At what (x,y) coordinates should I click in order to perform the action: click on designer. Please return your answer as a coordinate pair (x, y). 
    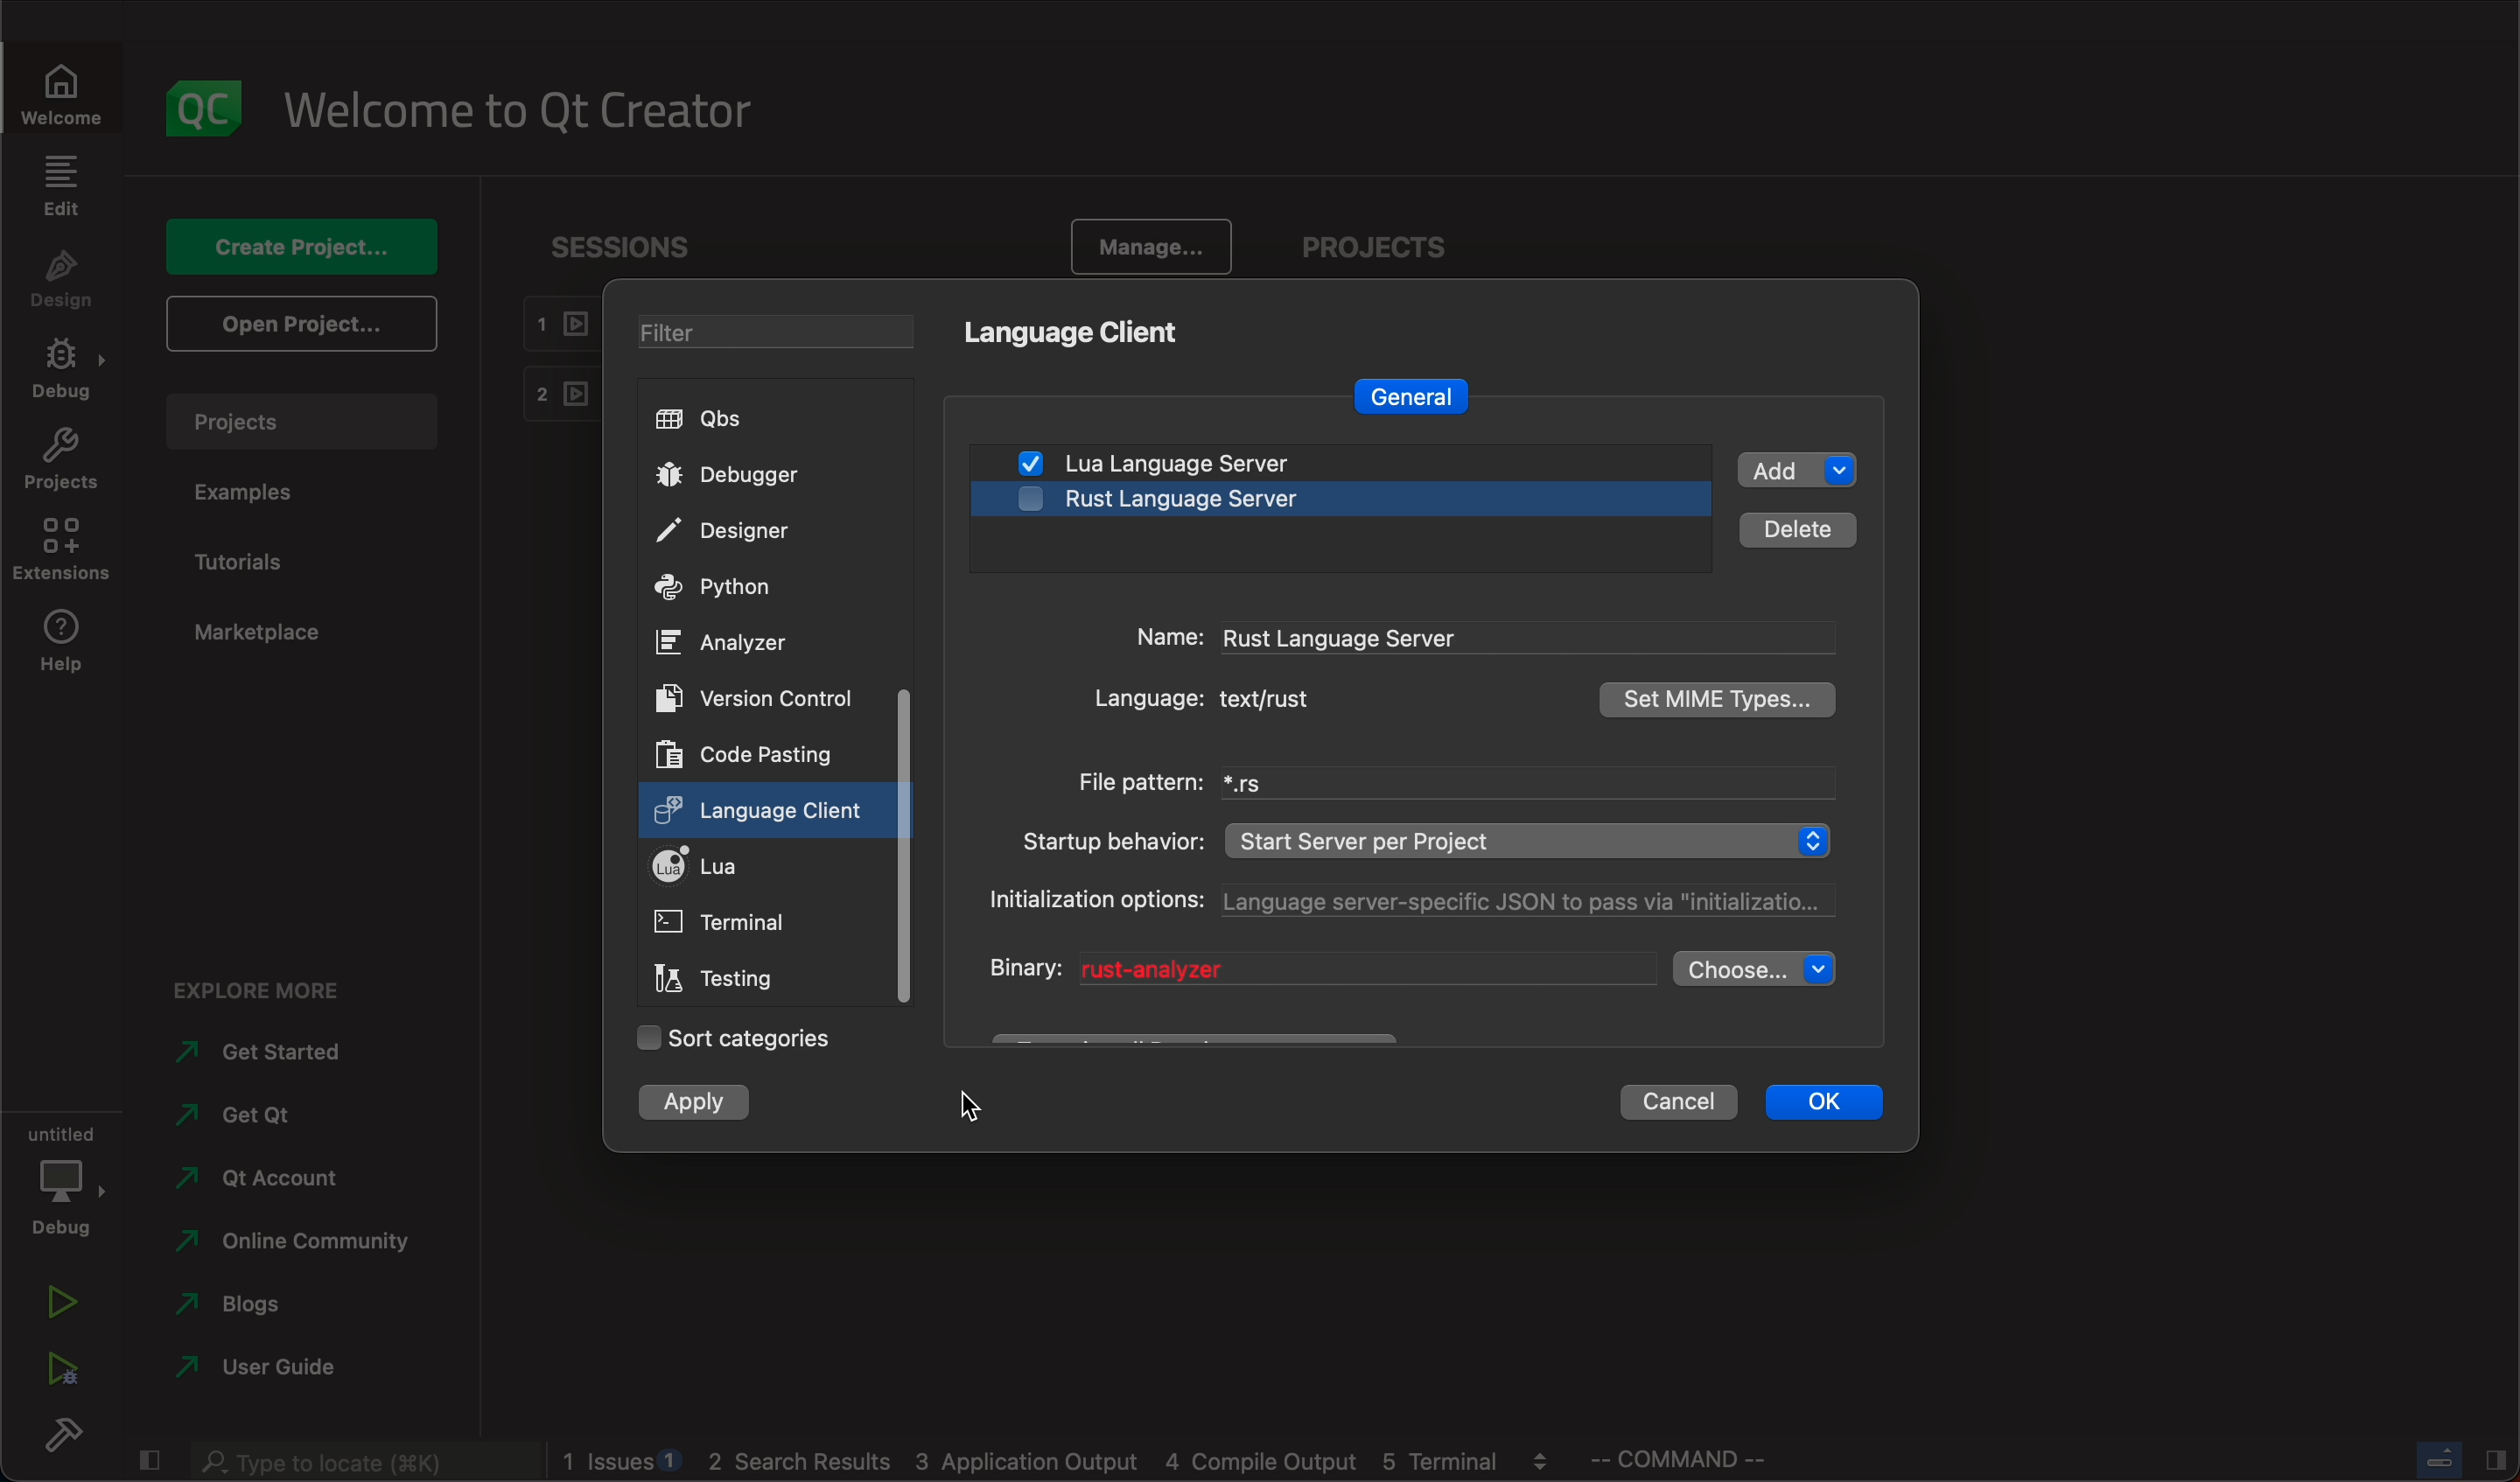
    Looking at the image, I should click on (733, 529).